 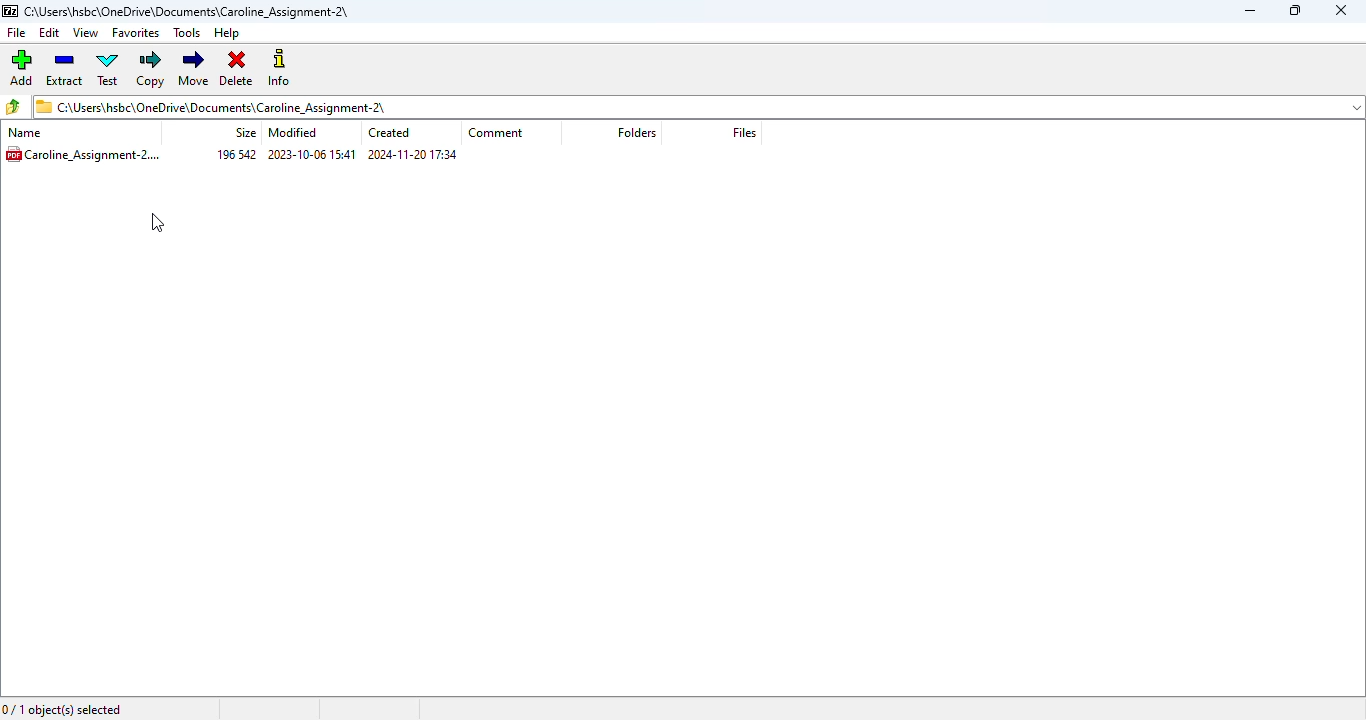 What do you see at coordinates (151, 69) in the screenshot?
I see `copy` at bounding box center [151, 69].